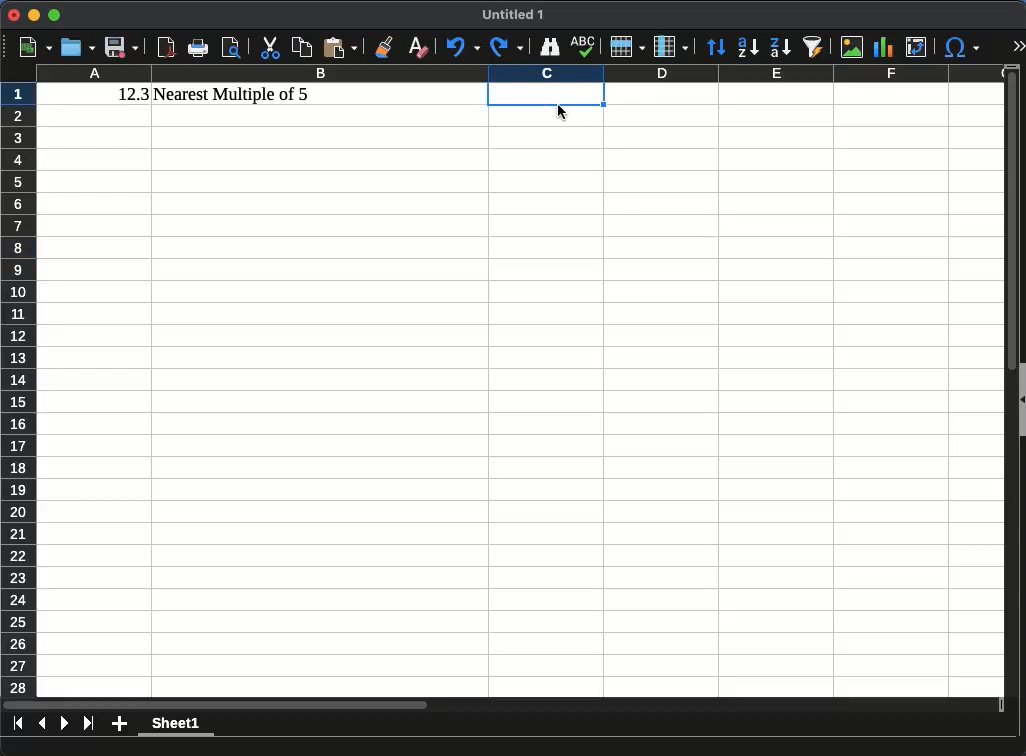 The height and width of the screenshot is (756, 1026). I want to click on new, so click(34, 47).